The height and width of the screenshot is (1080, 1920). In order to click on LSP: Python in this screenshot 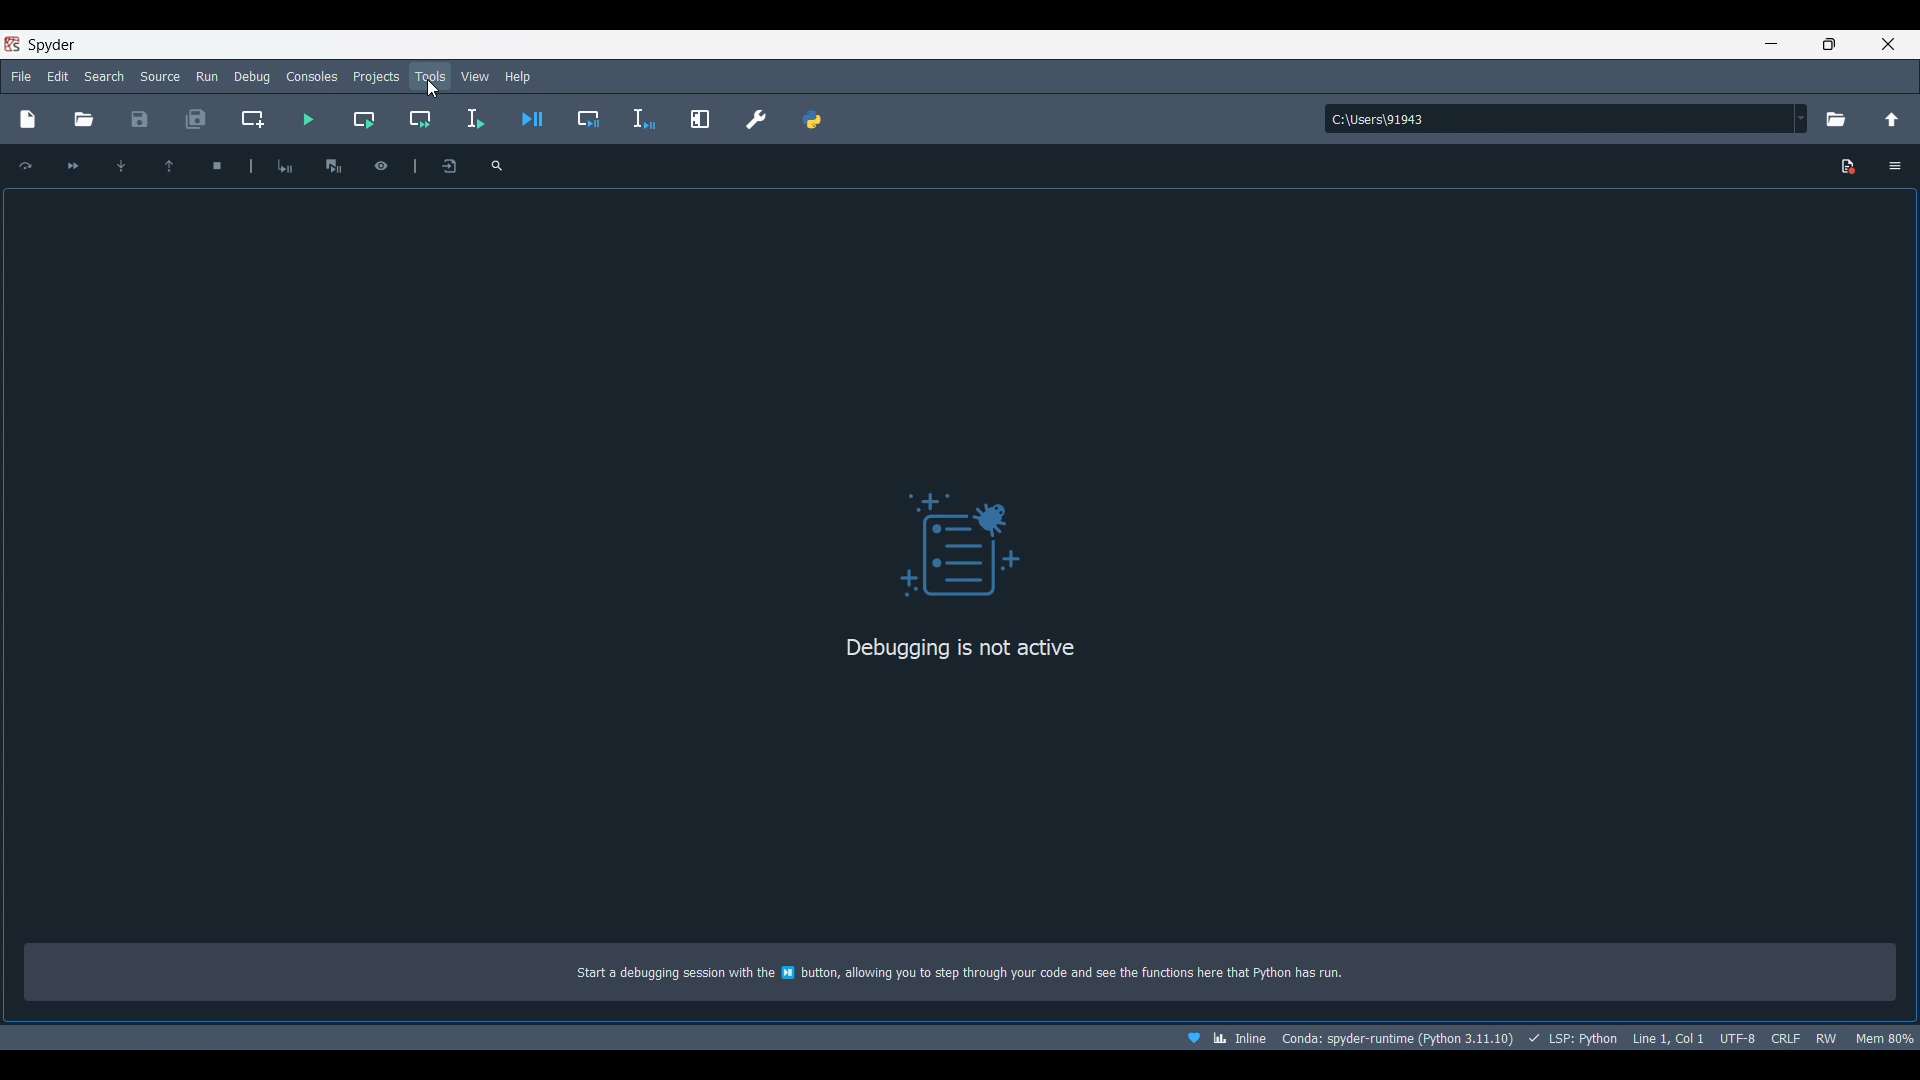, I will do `click(1570, 1038)`.